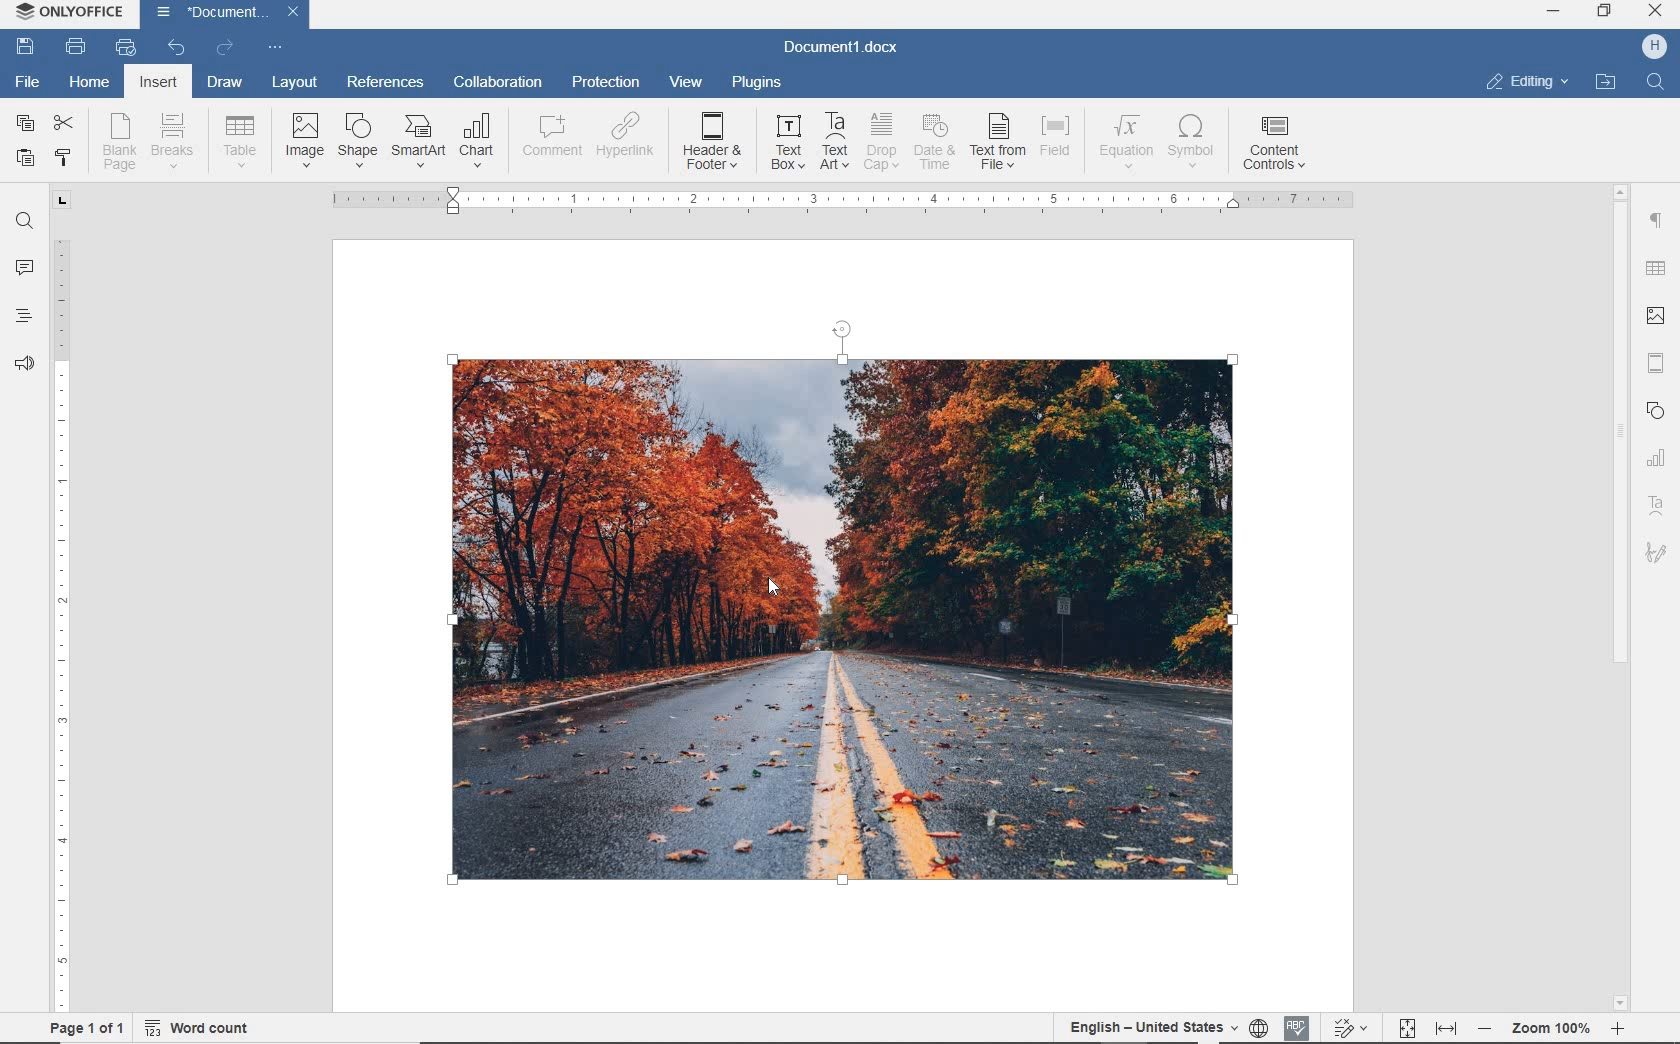 Image resolution: width=1680 pixels, height=1044 pixels. What do you see at coordinates (1658, 315) in the screenshot?
I see `image` at bounding box center [1658, 315].